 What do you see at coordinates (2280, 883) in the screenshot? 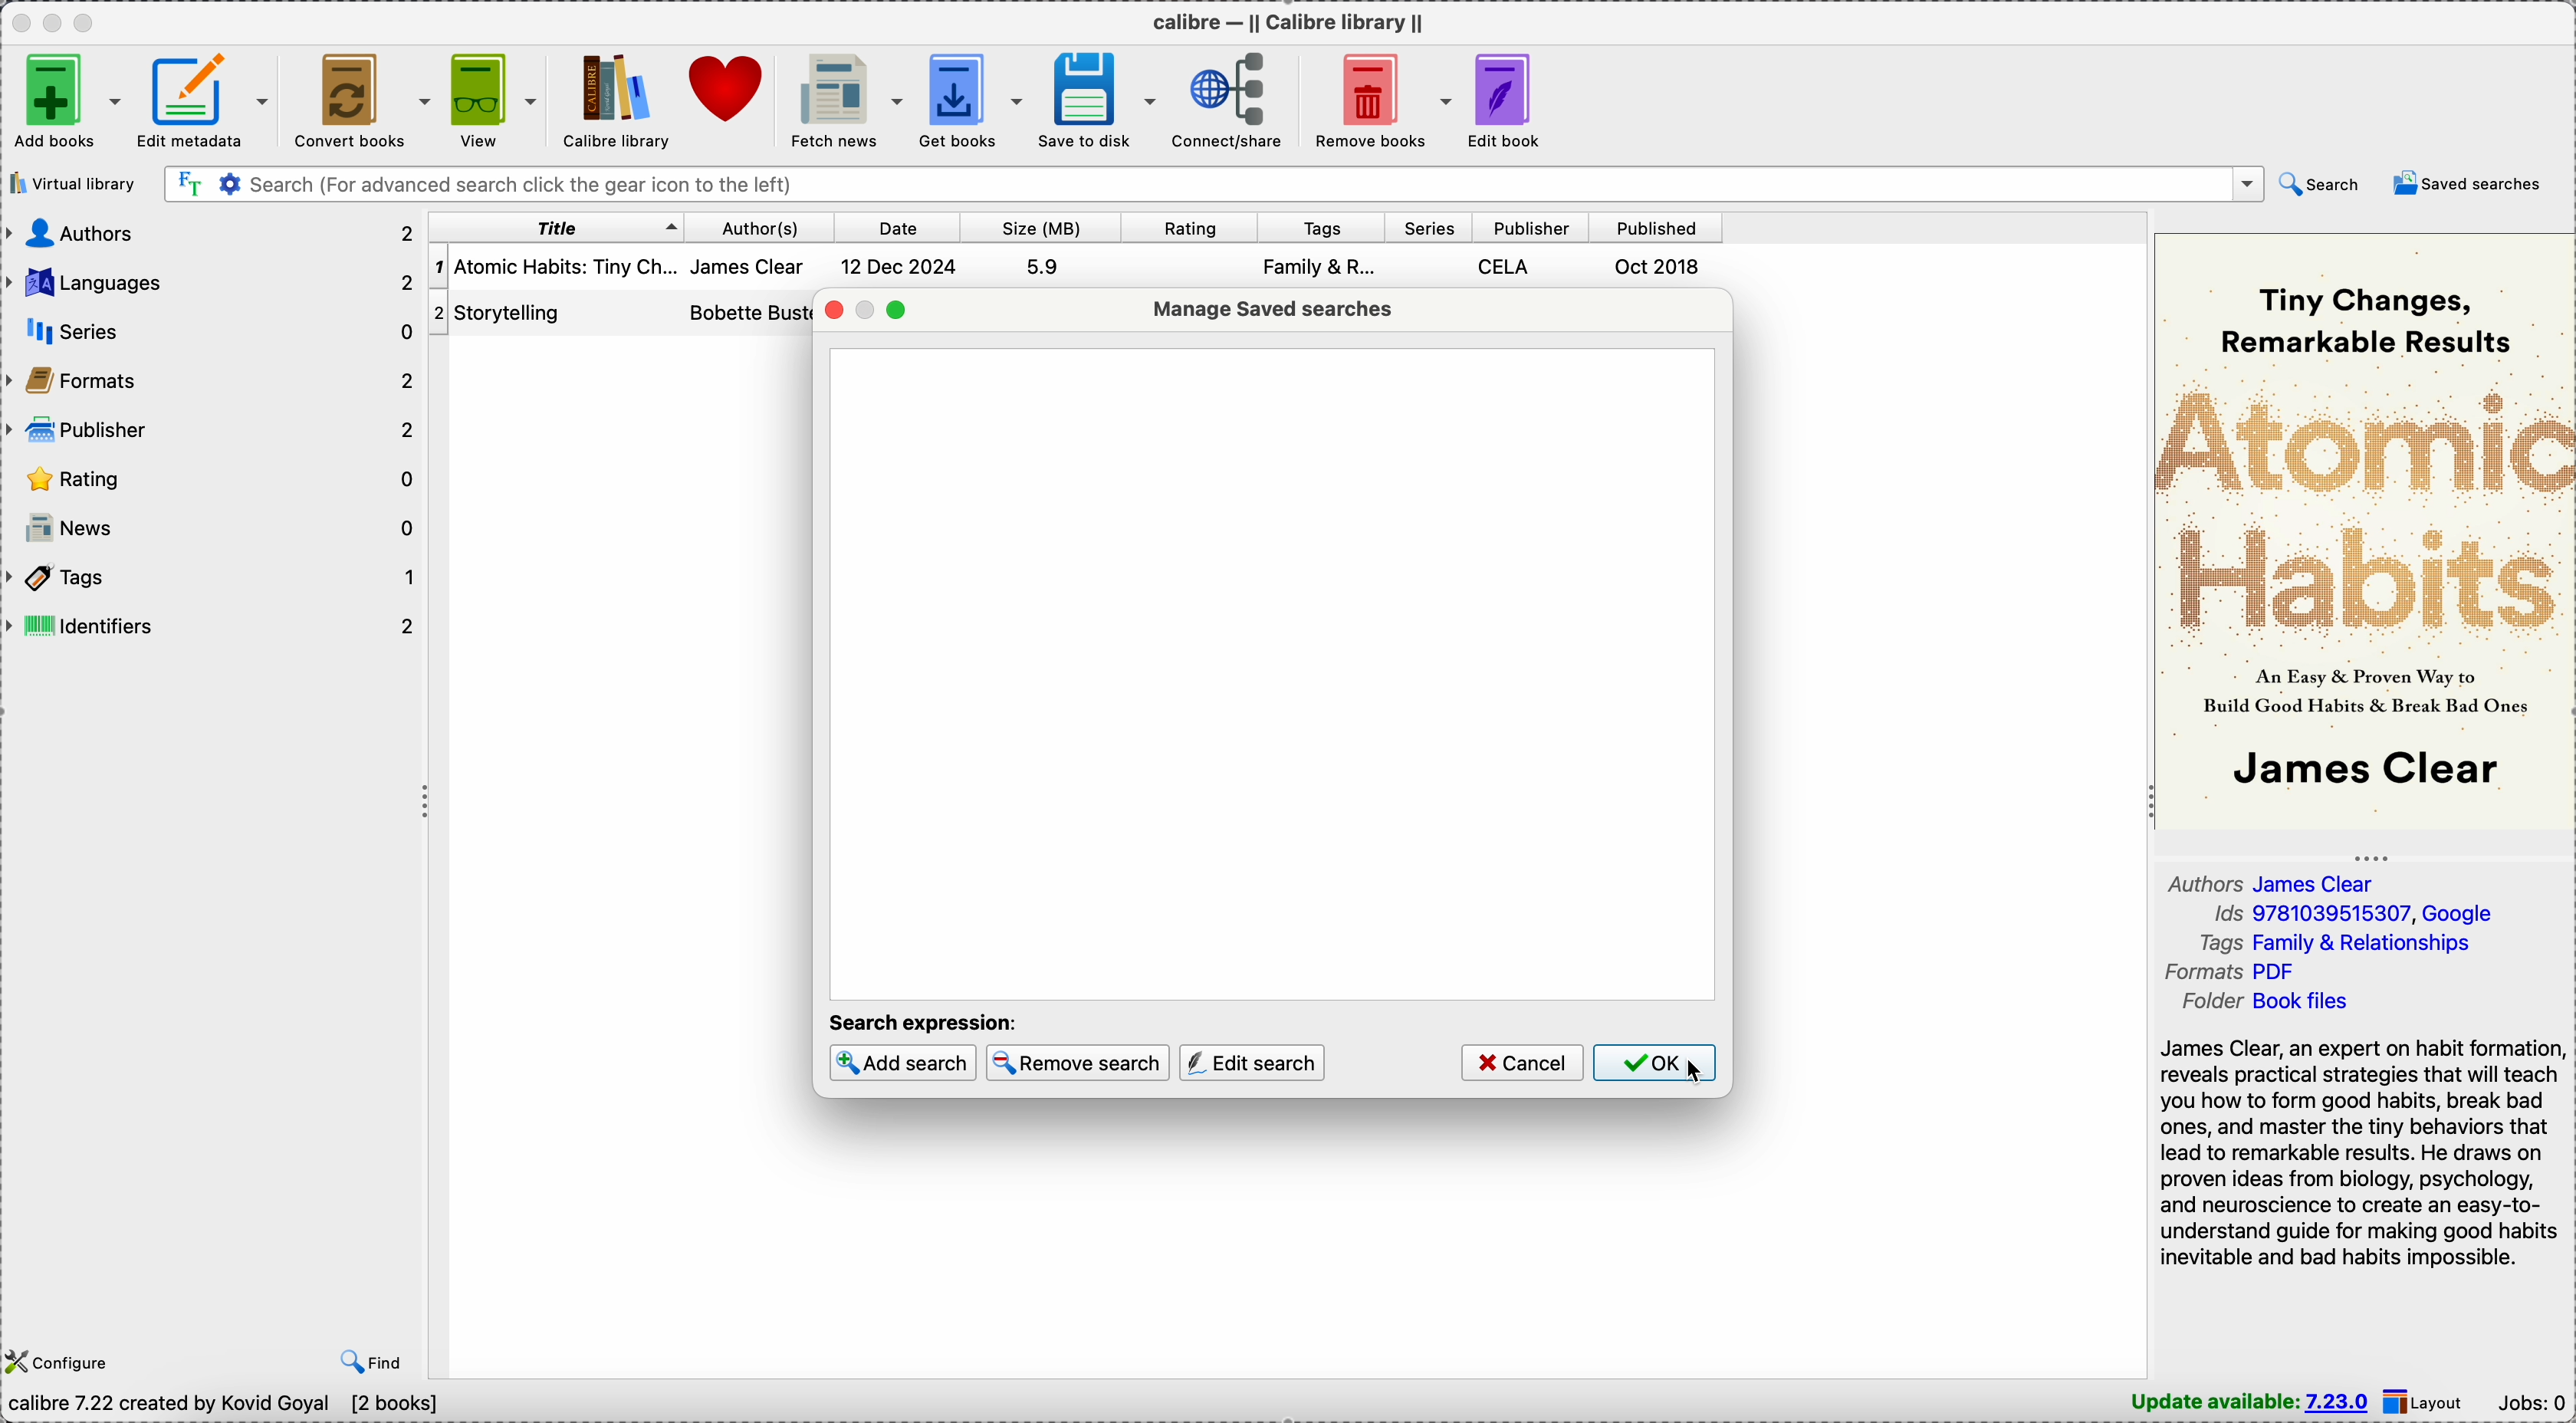
I see `authors: james clear` at bounding box center [2280, 883].